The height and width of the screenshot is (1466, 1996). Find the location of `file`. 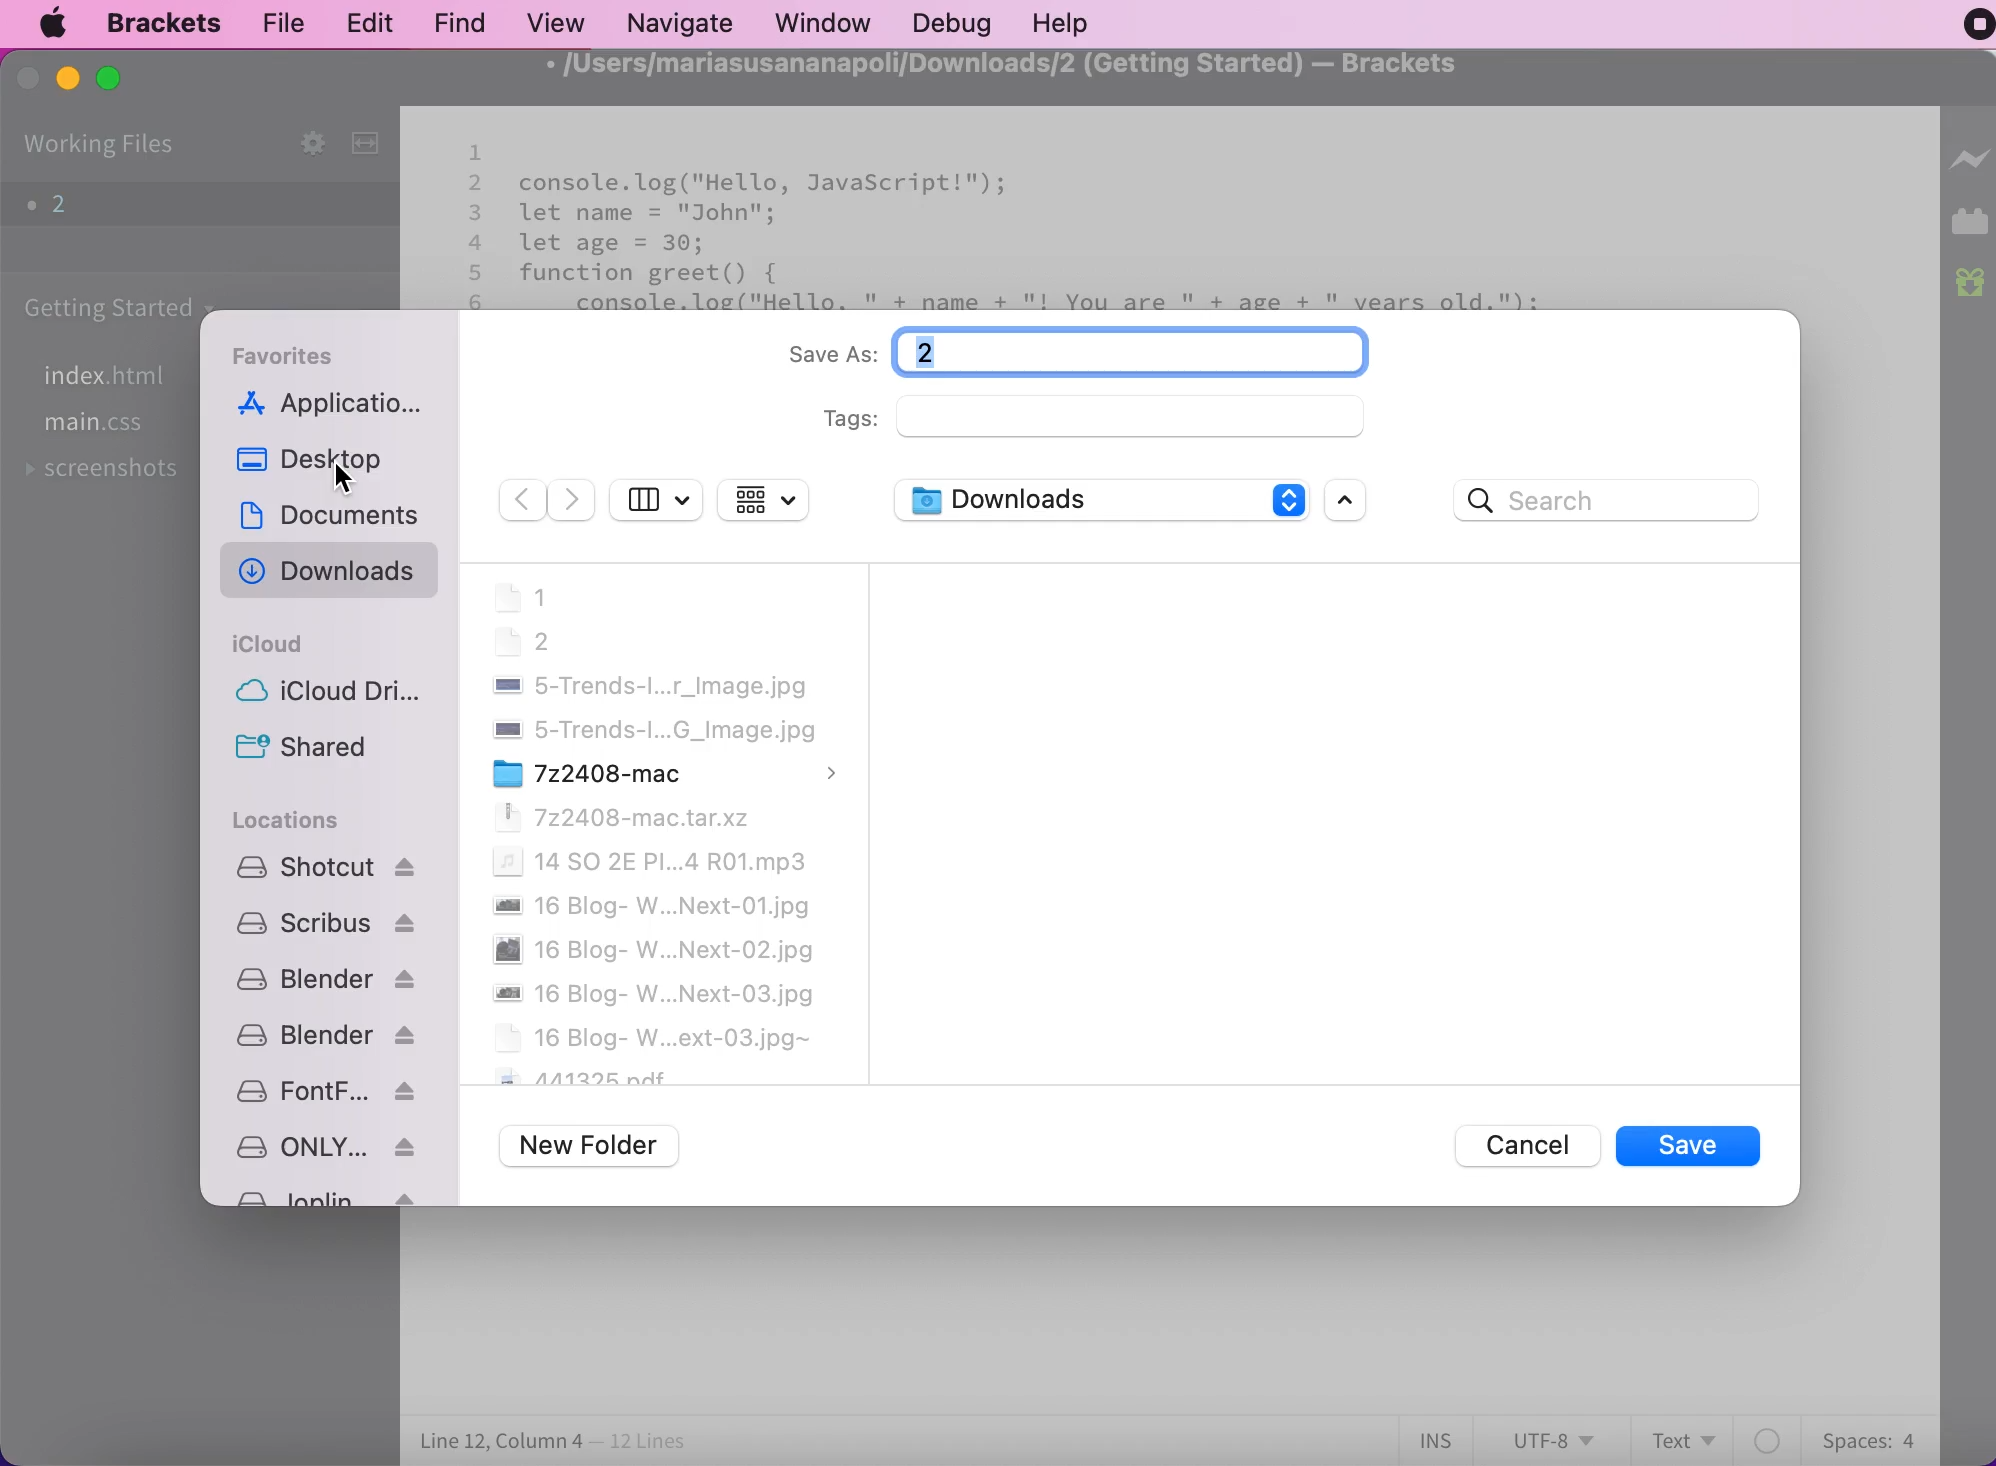

file is located at coordinates (283, 24).